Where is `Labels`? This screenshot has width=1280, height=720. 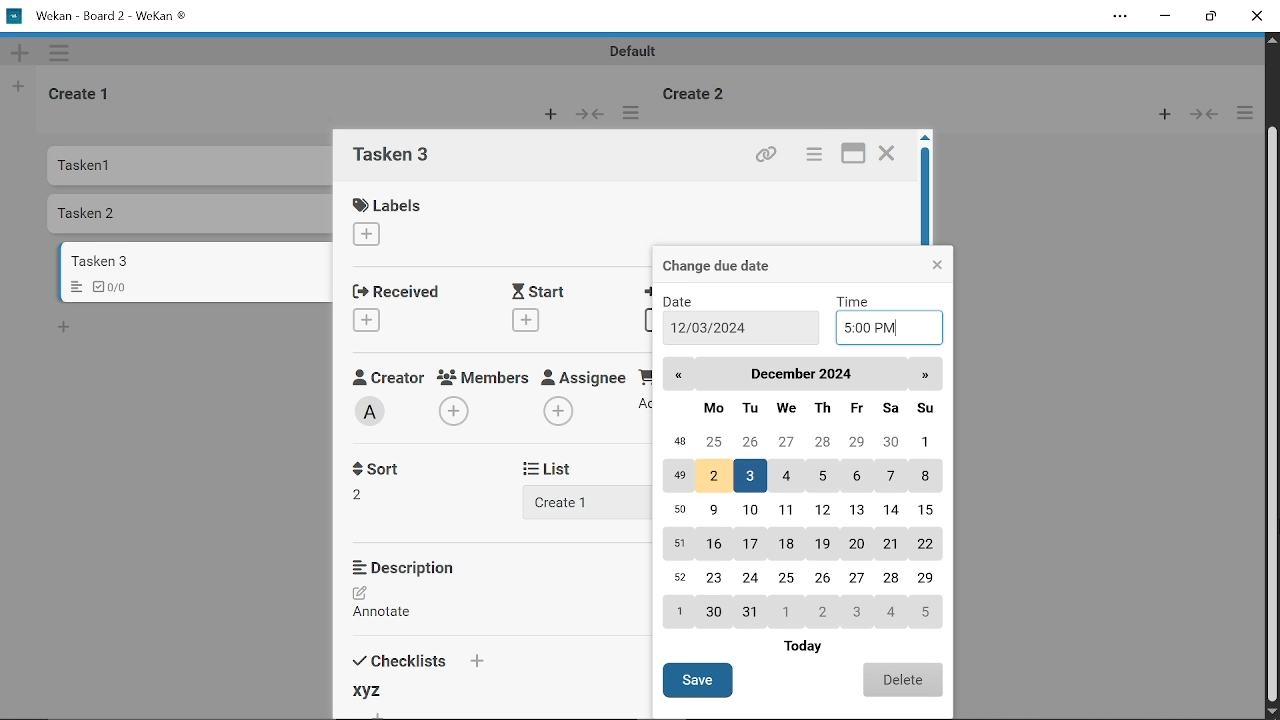
Labels is located at coordinates (392, 204).